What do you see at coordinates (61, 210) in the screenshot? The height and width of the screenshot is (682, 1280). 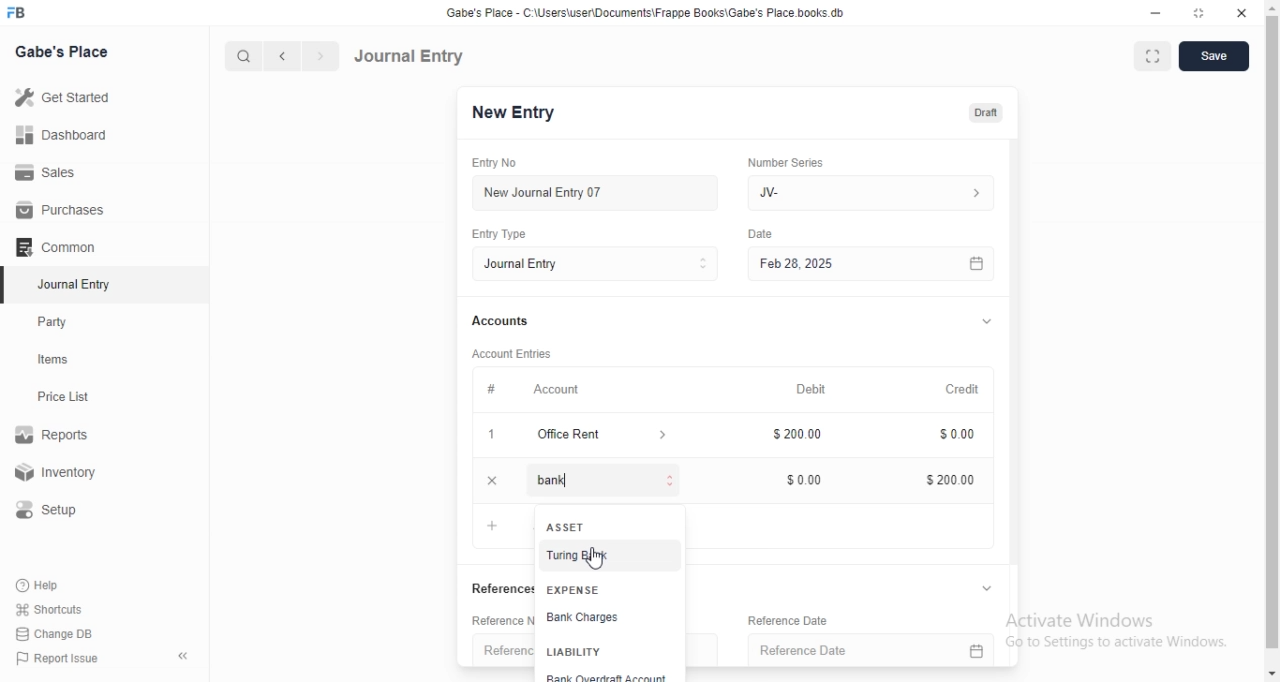 I see `Purchases` at bounding box center [61, 210].